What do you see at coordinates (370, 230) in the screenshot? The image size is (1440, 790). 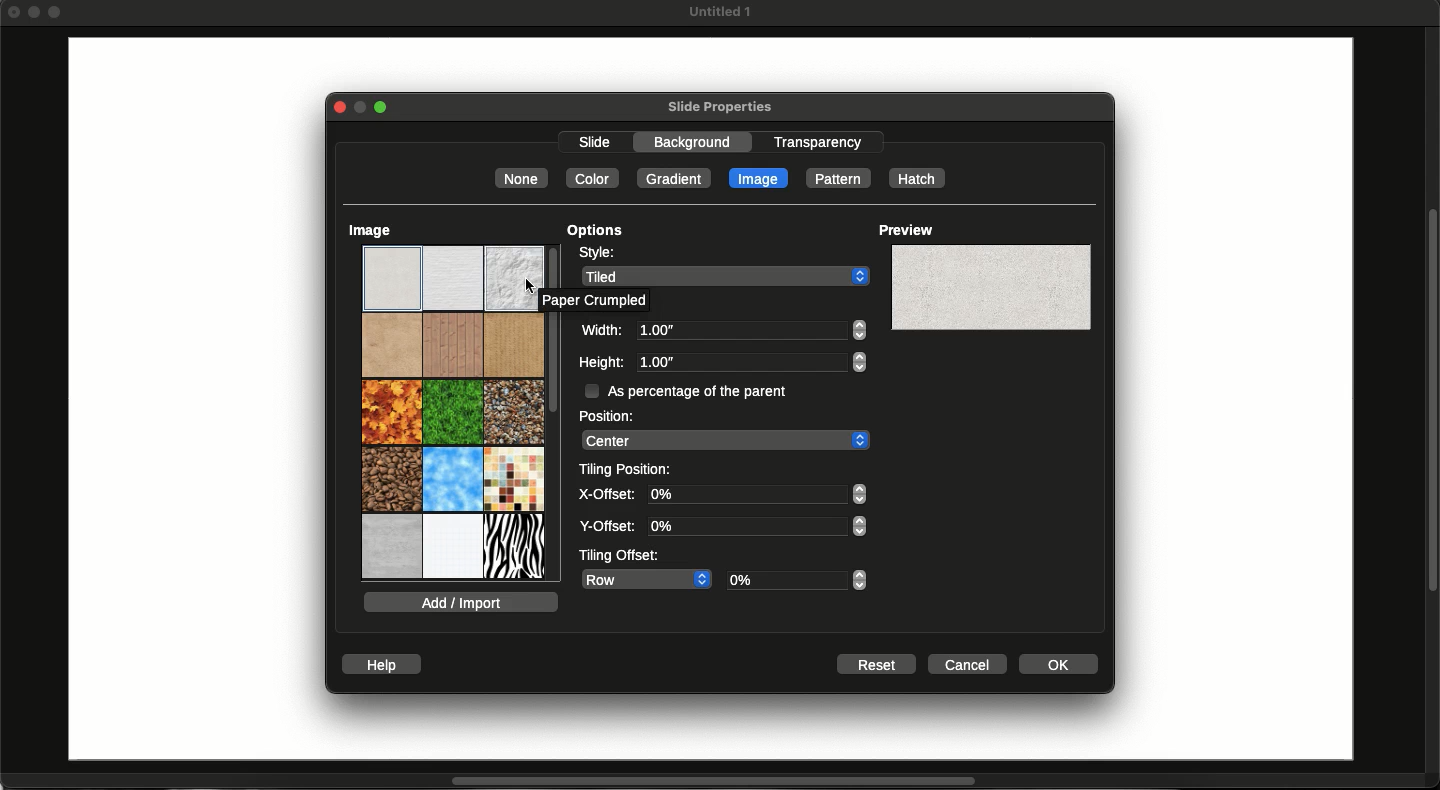 I see `Image` at bounding box center [370, 230].